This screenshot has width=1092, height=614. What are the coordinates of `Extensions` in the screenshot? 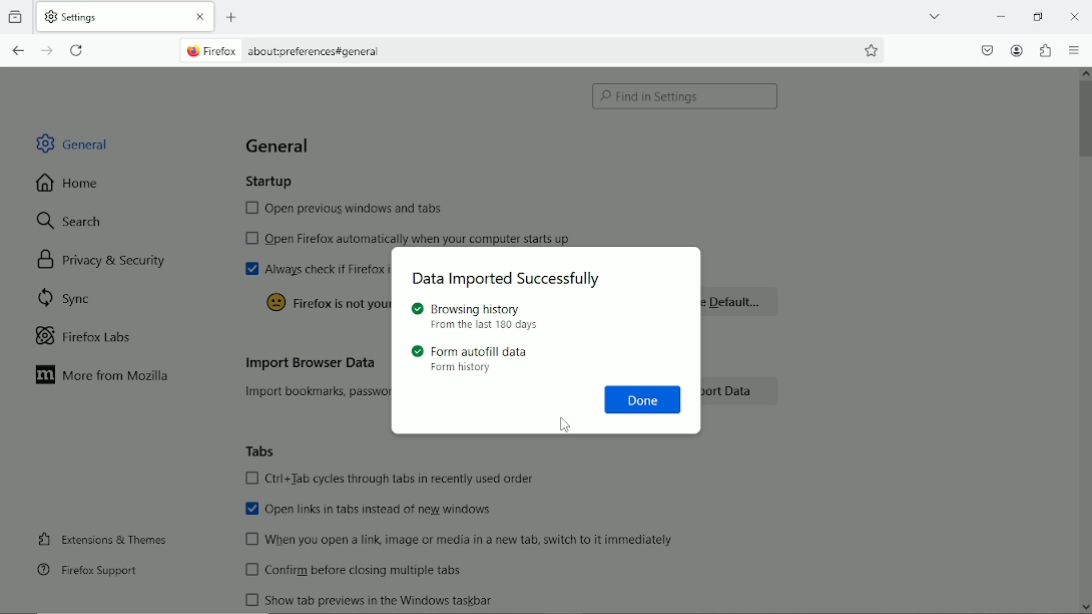 It's located at (1044, 50).